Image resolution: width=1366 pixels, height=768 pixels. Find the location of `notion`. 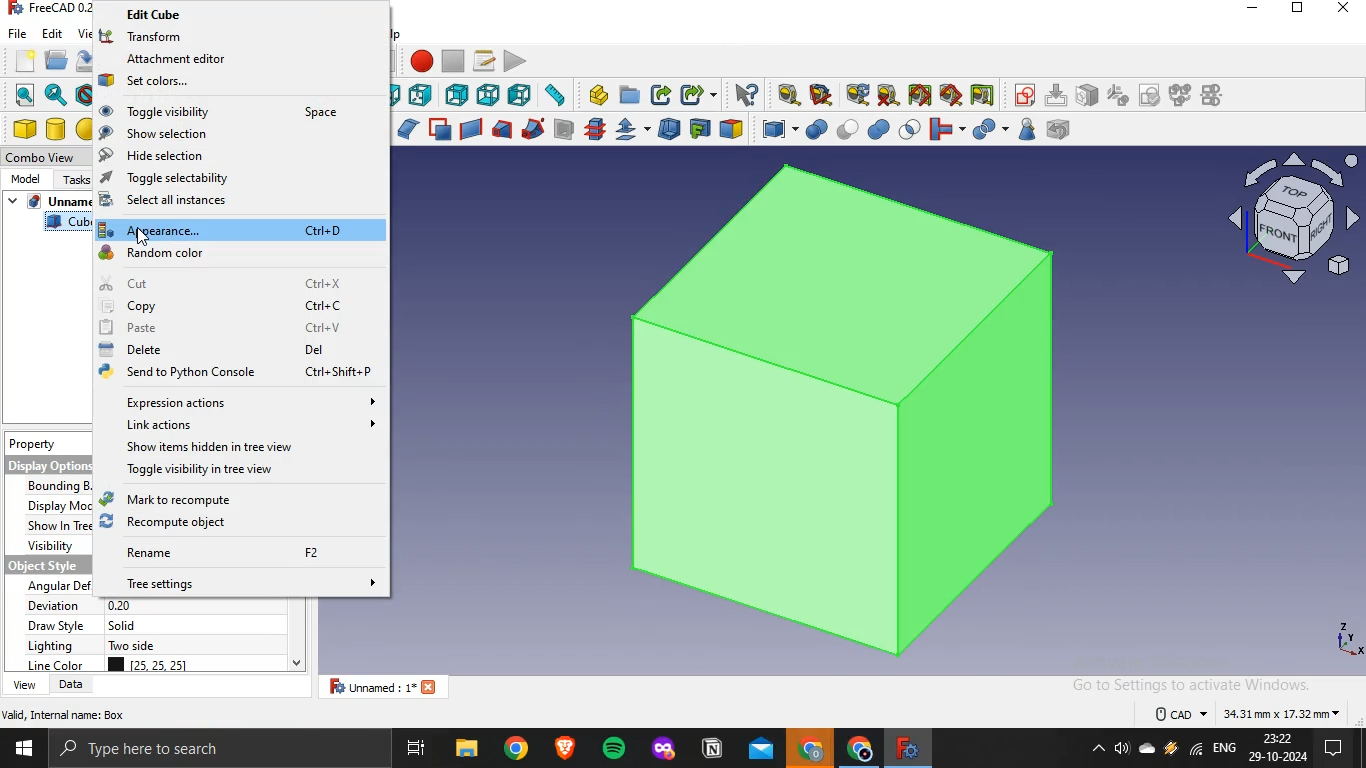

notion is located at coordinates (713, 750).